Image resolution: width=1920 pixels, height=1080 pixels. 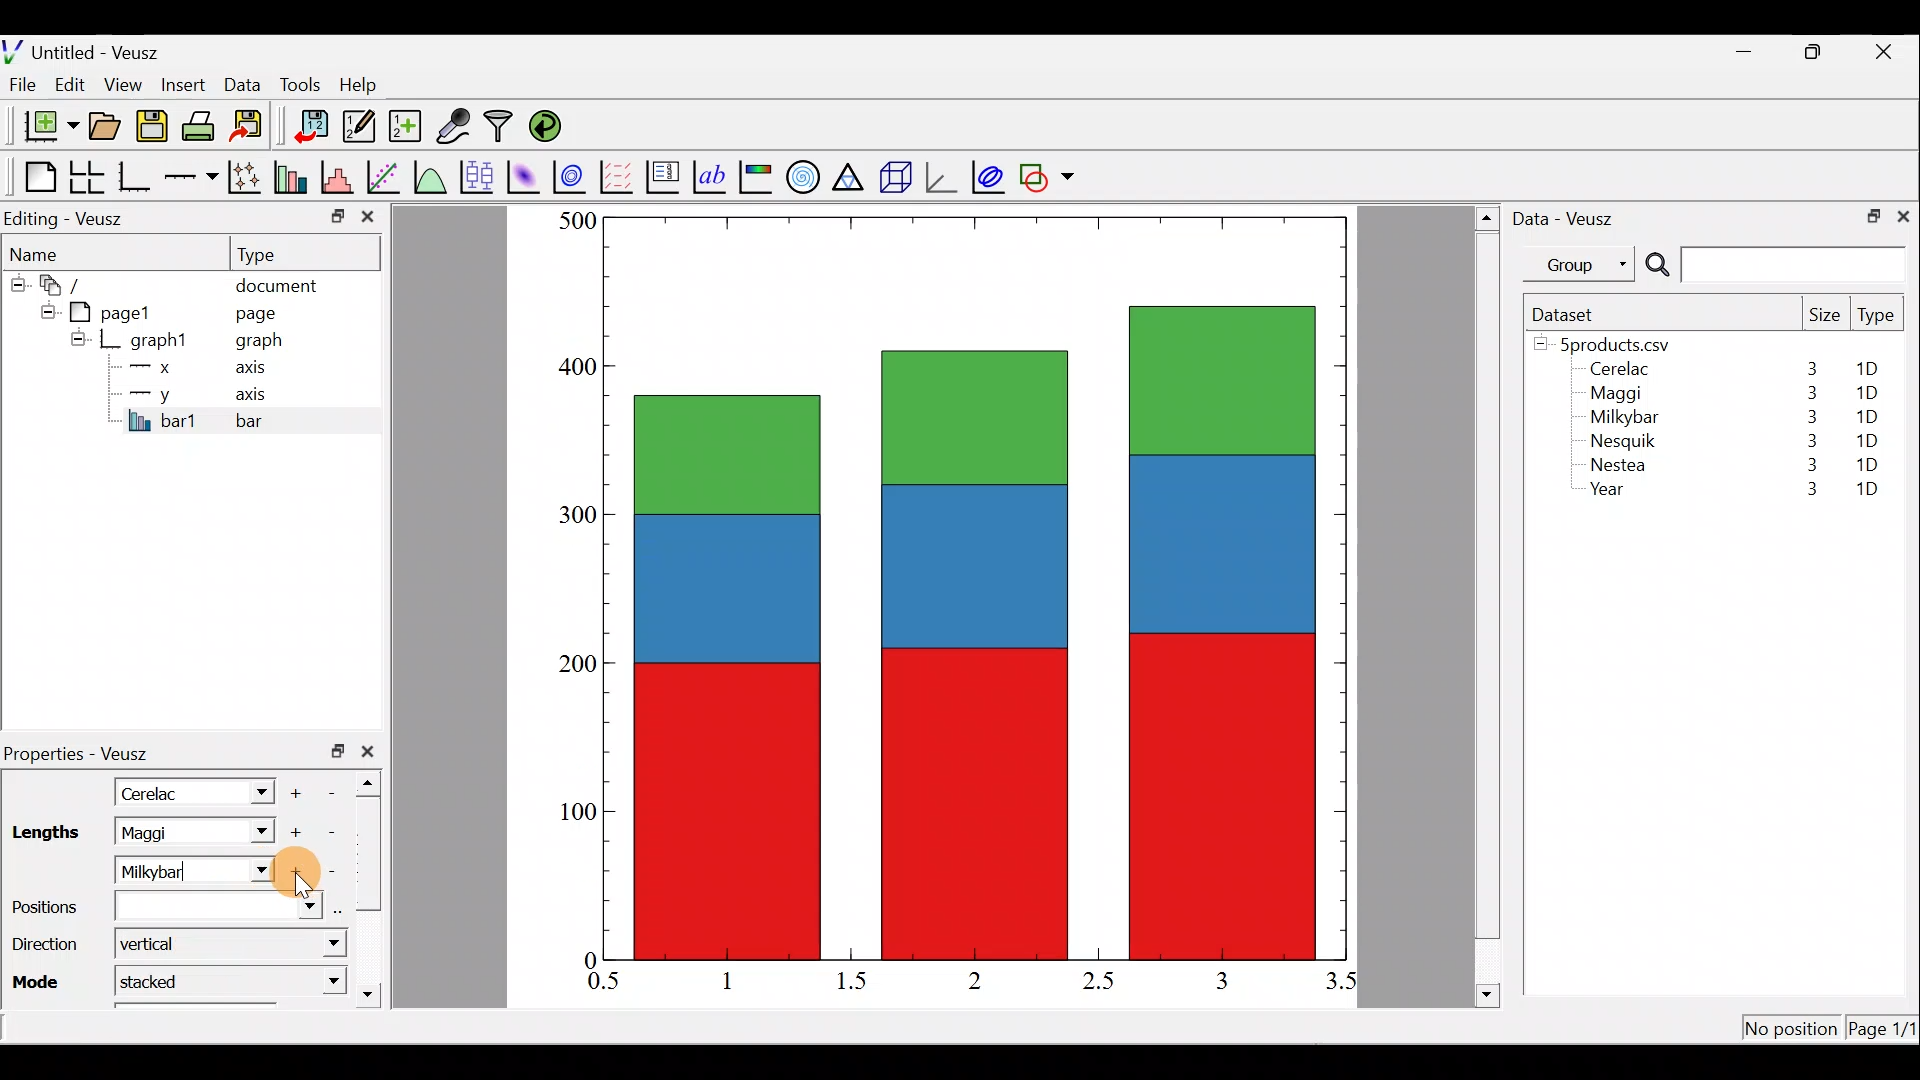 What do you see at coordinates (1772, 265) in the screenshot?
I see `Search bar` at bounding box center [1772, 265].